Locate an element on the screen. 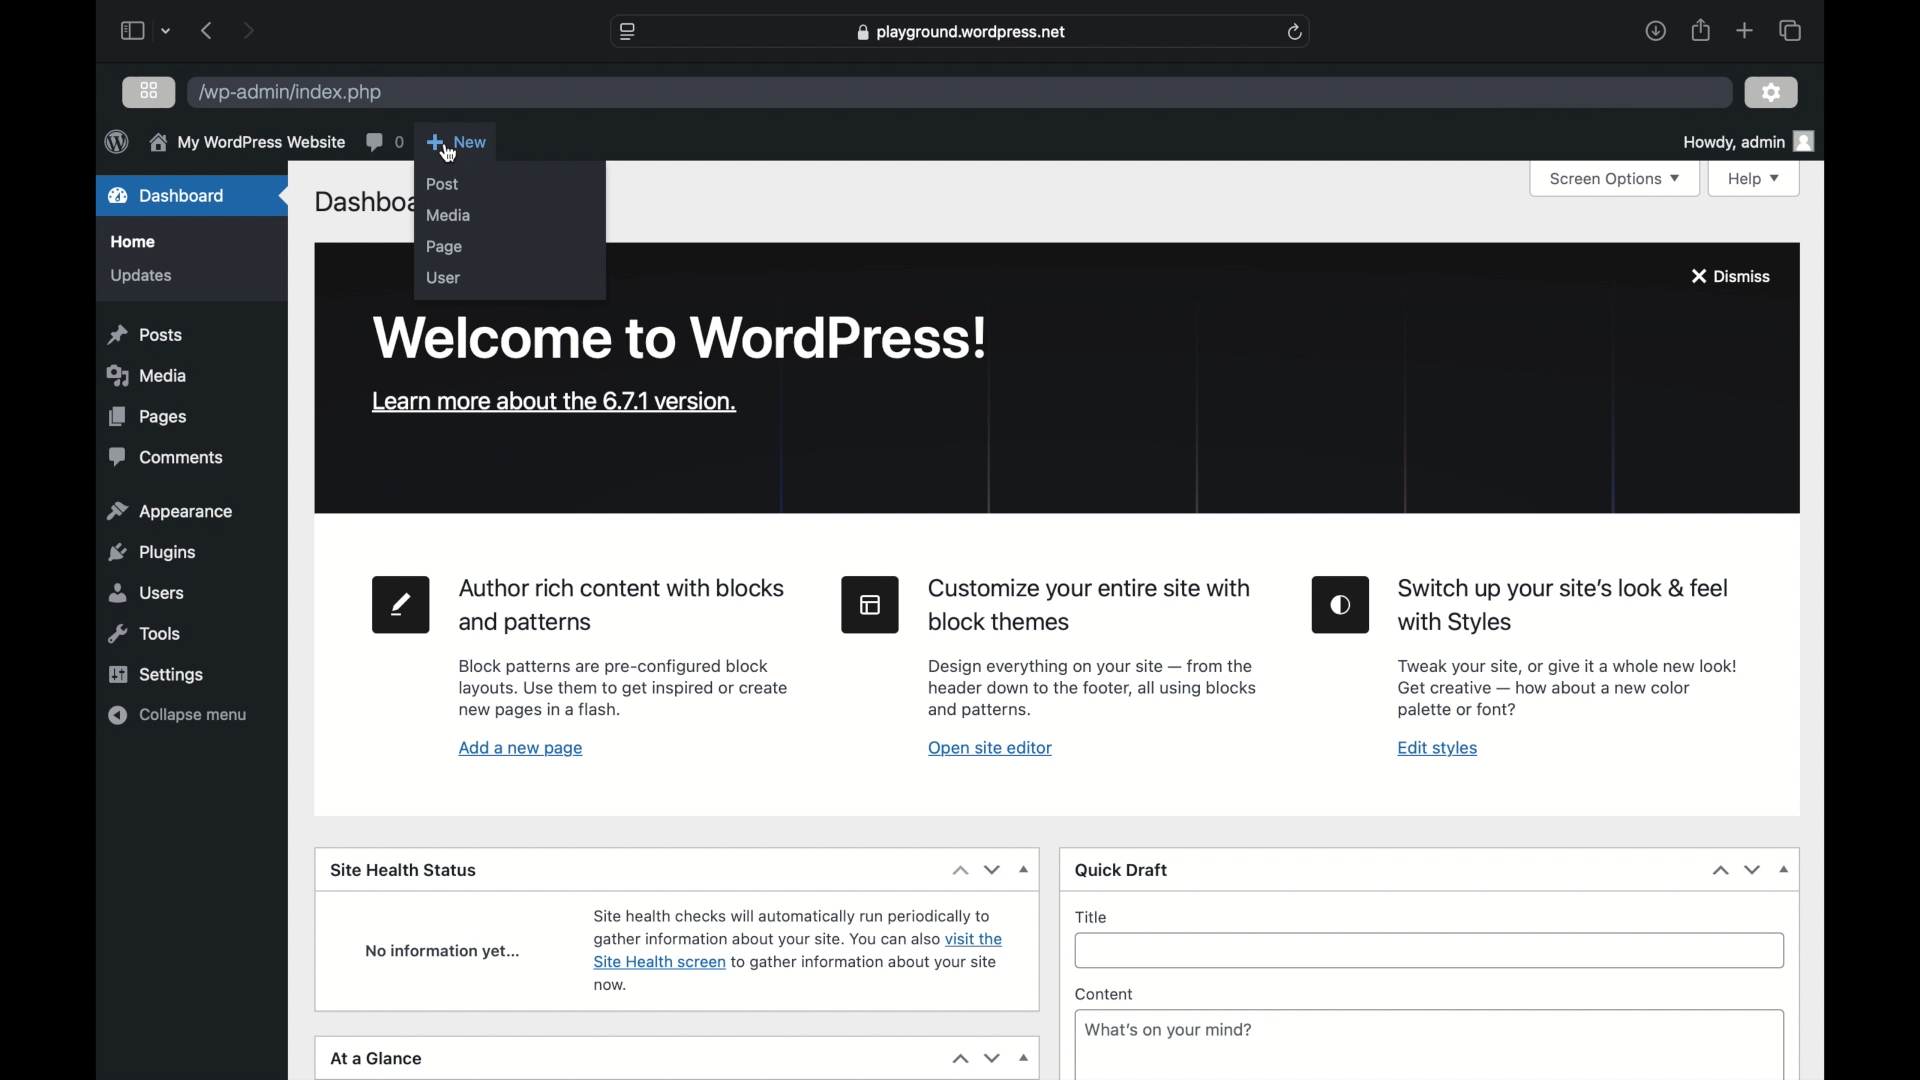  info is located at coordinates (246, 141).